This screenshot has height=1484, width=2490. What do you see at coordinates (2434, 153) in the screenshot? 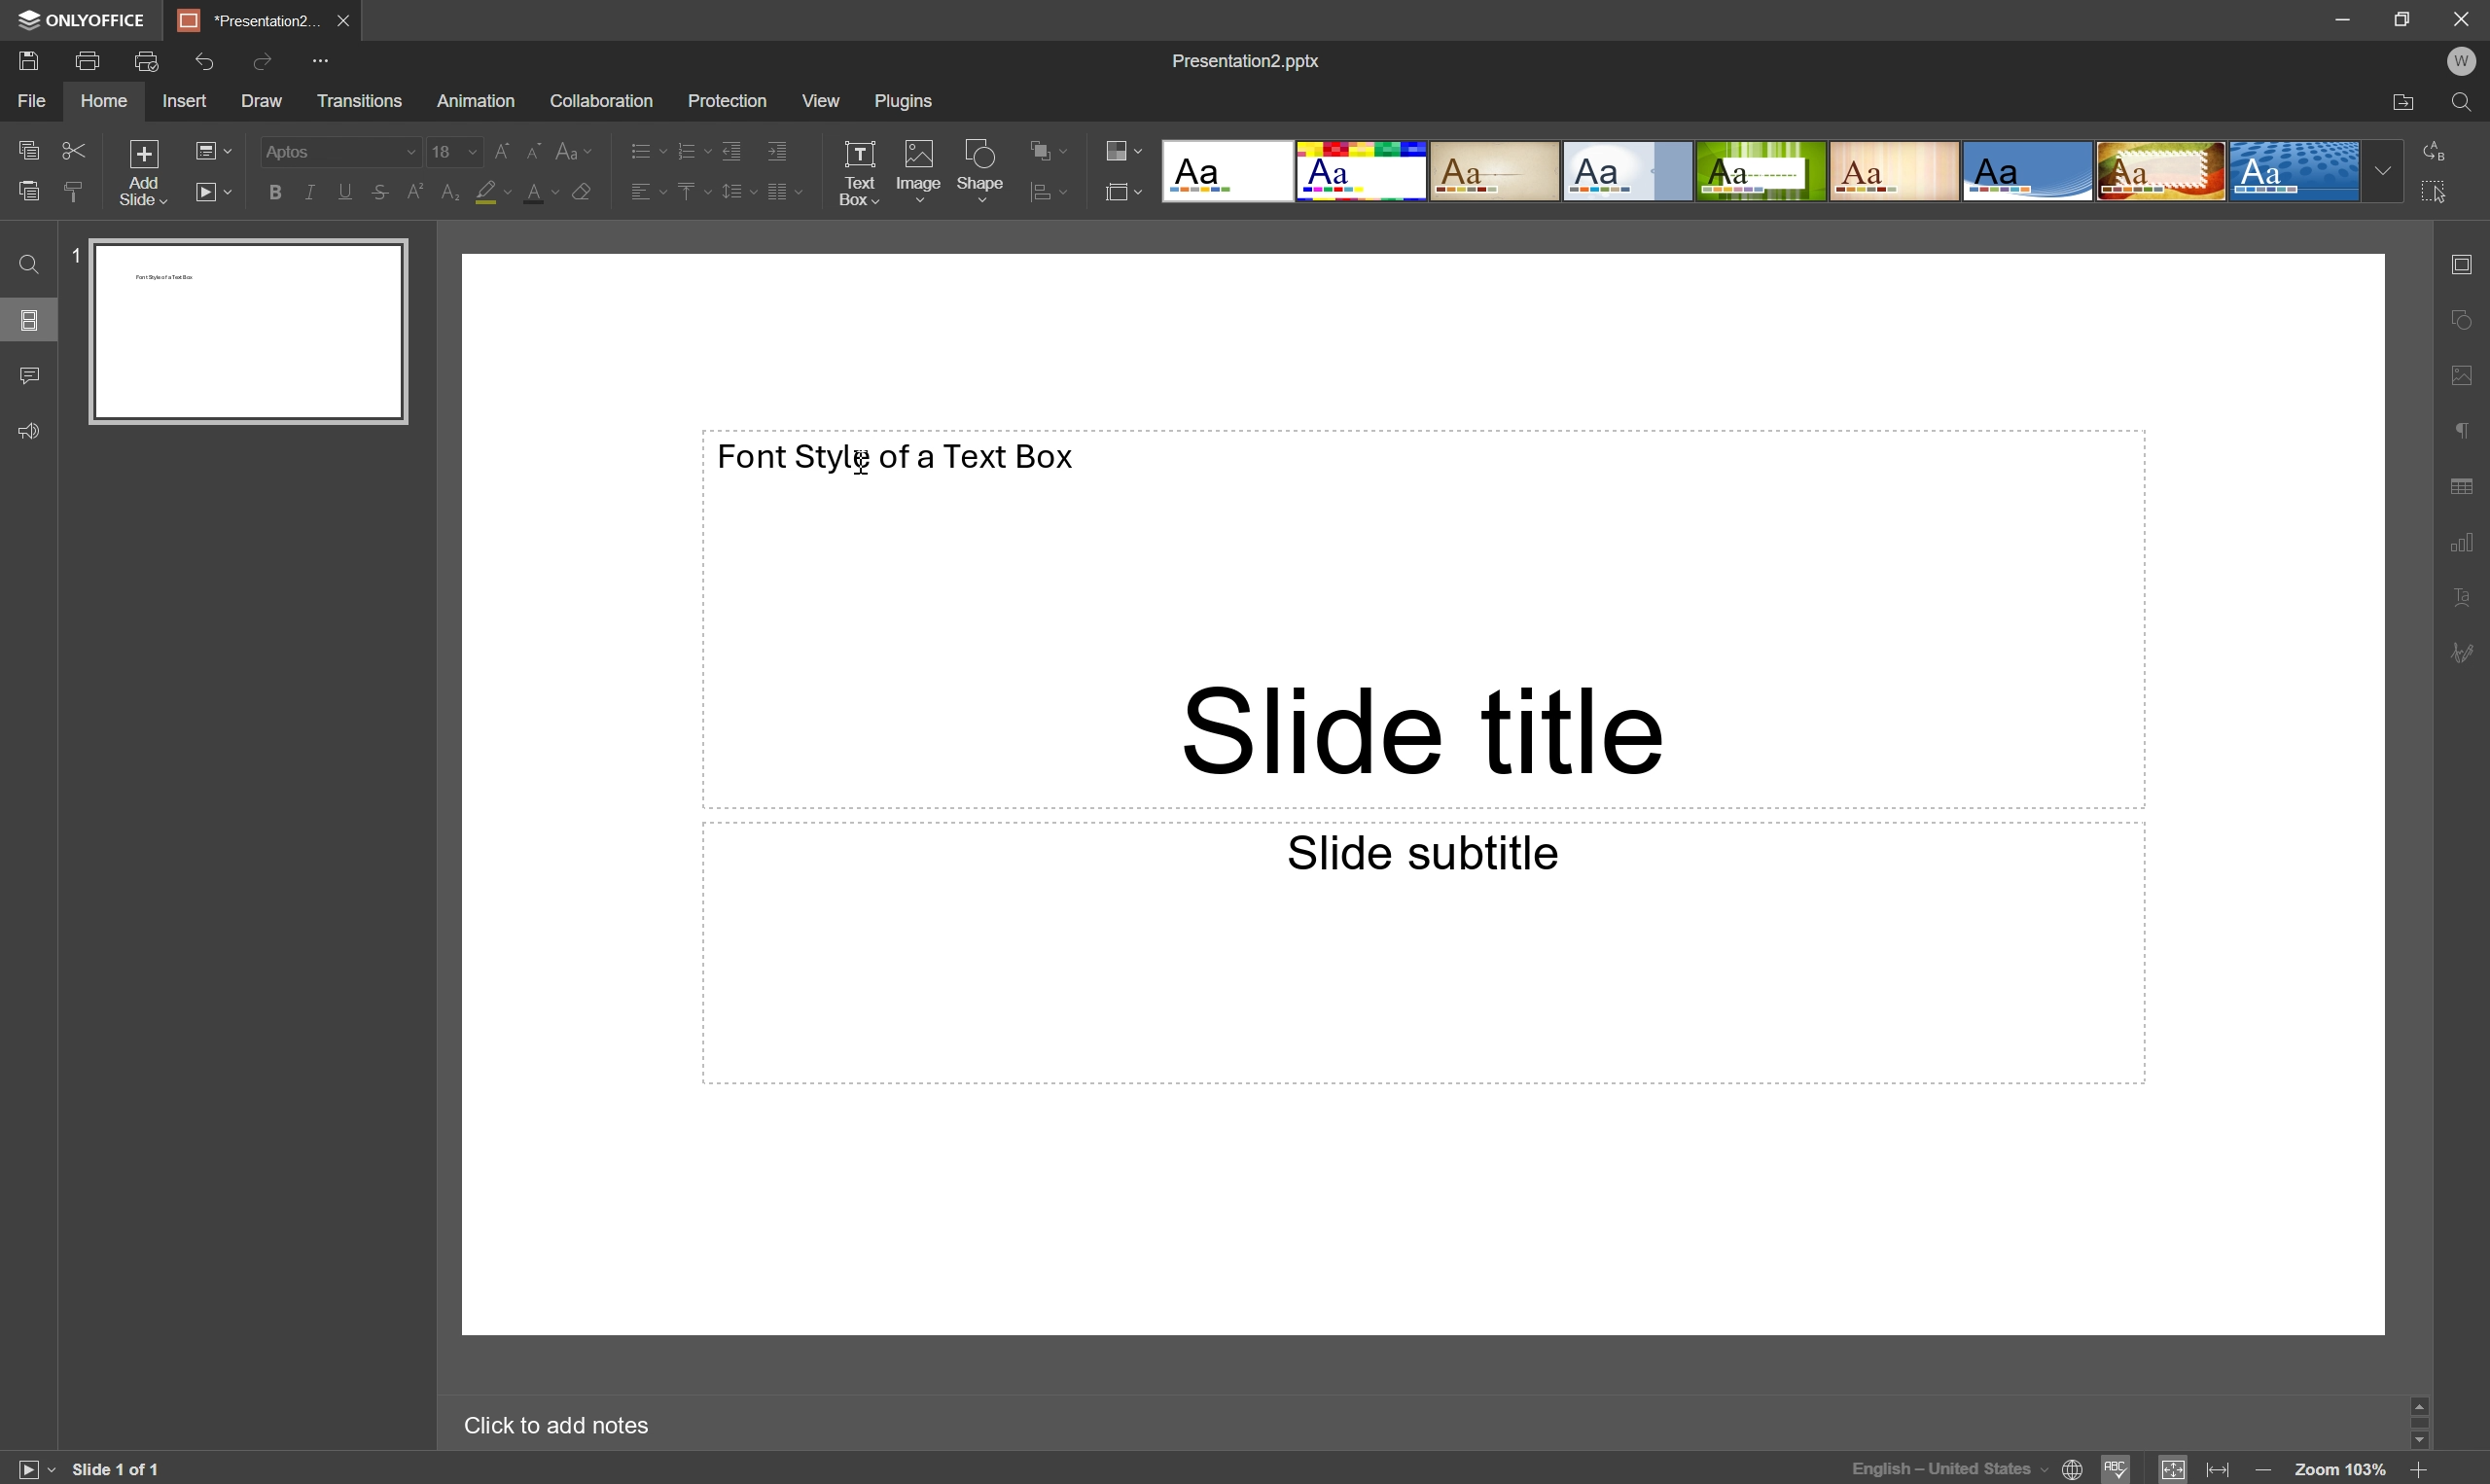
I see `Replace` at bounding box center [2434, 153].